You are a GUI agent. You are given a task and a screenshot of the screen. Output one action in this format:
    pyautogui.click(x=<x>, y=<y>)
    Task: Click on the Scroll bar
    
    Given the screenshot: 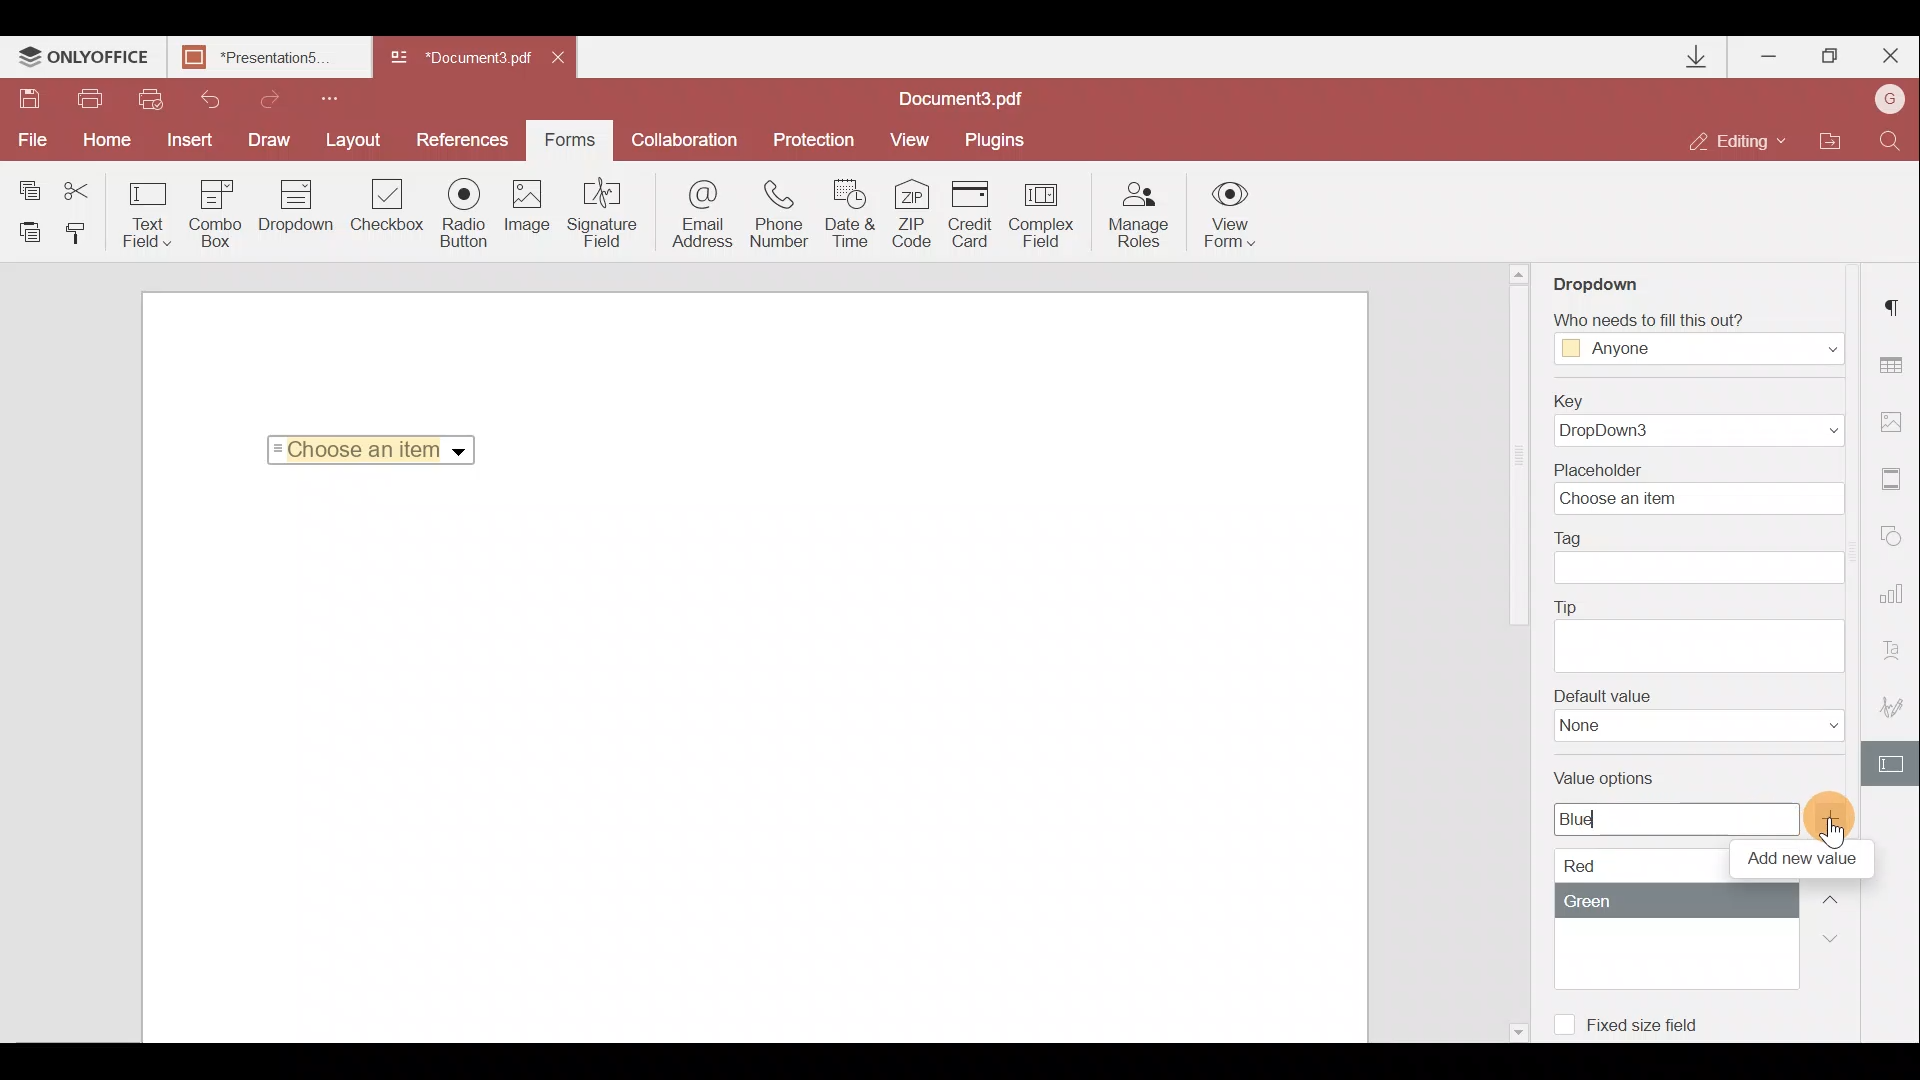 What is the action you would take?
    pyautogui.click(x=1517, y=461)
    